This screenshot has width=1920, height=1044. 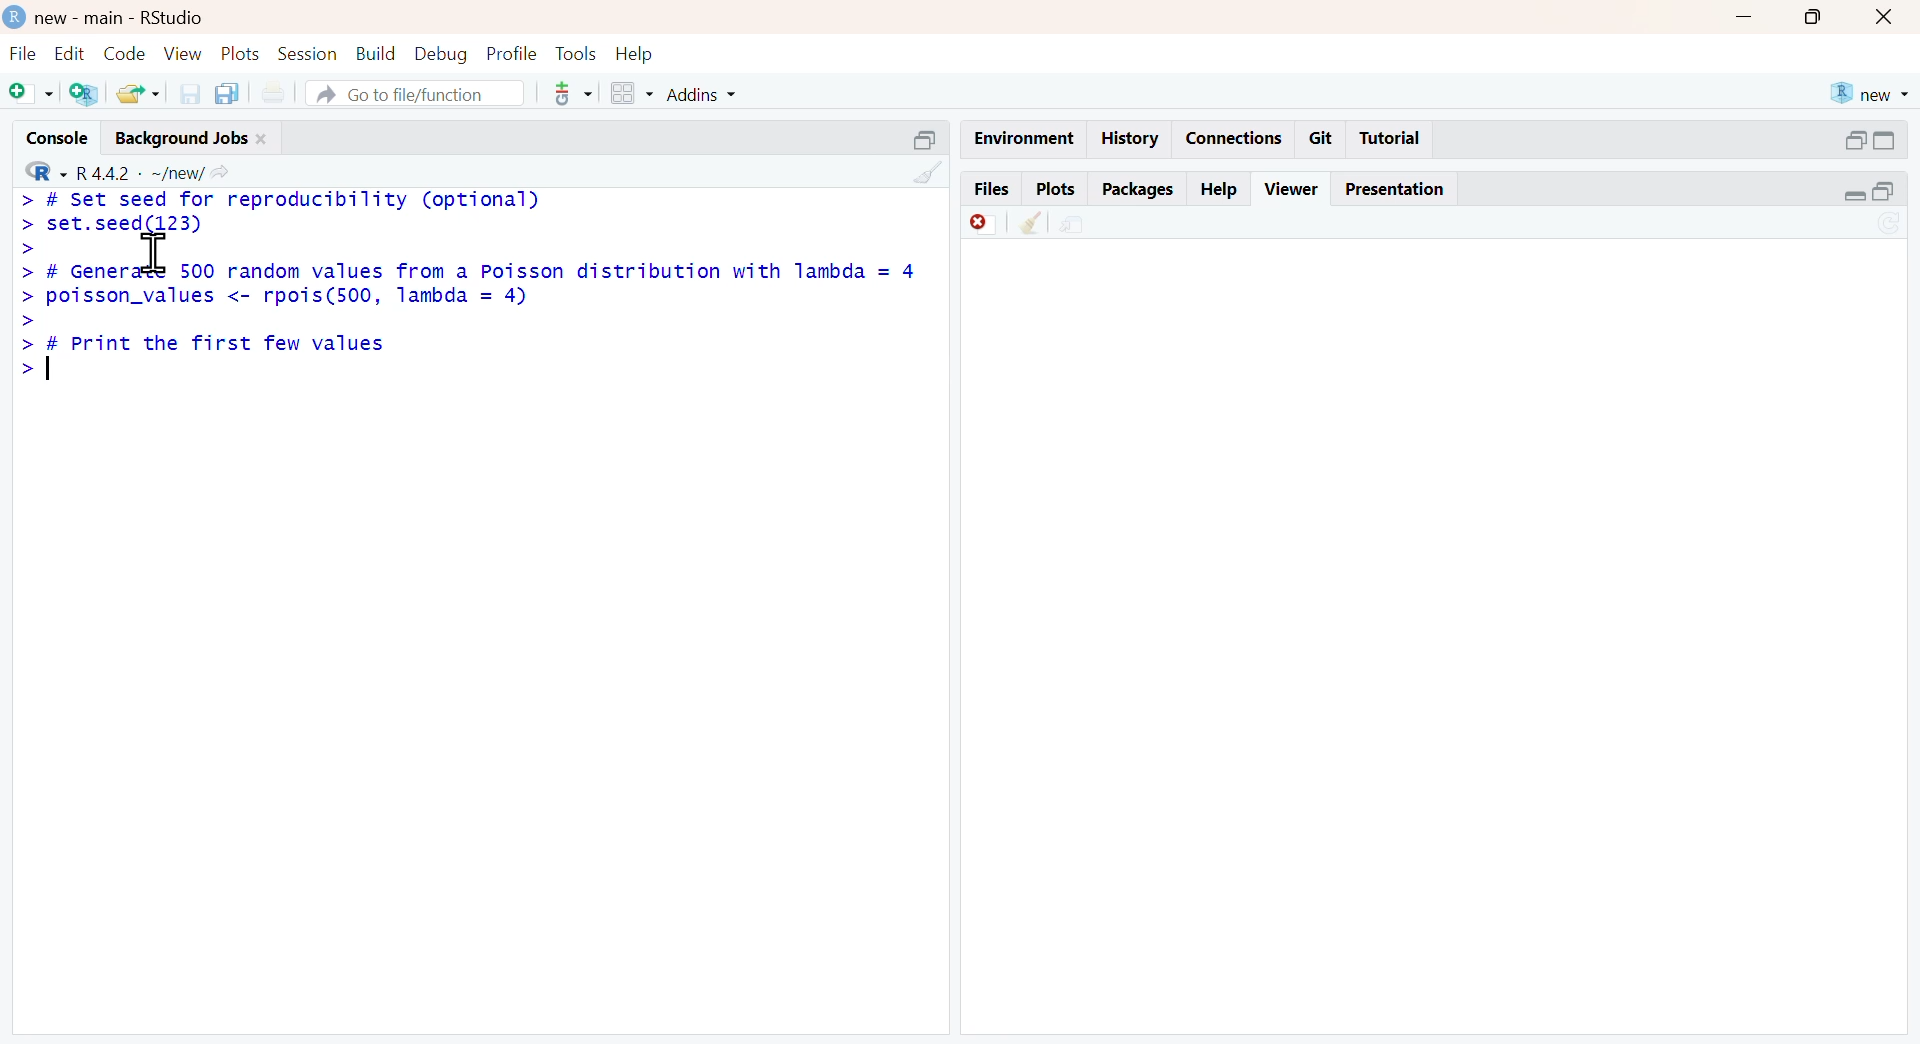 I want to click on help, so click(x=1218, y=190).